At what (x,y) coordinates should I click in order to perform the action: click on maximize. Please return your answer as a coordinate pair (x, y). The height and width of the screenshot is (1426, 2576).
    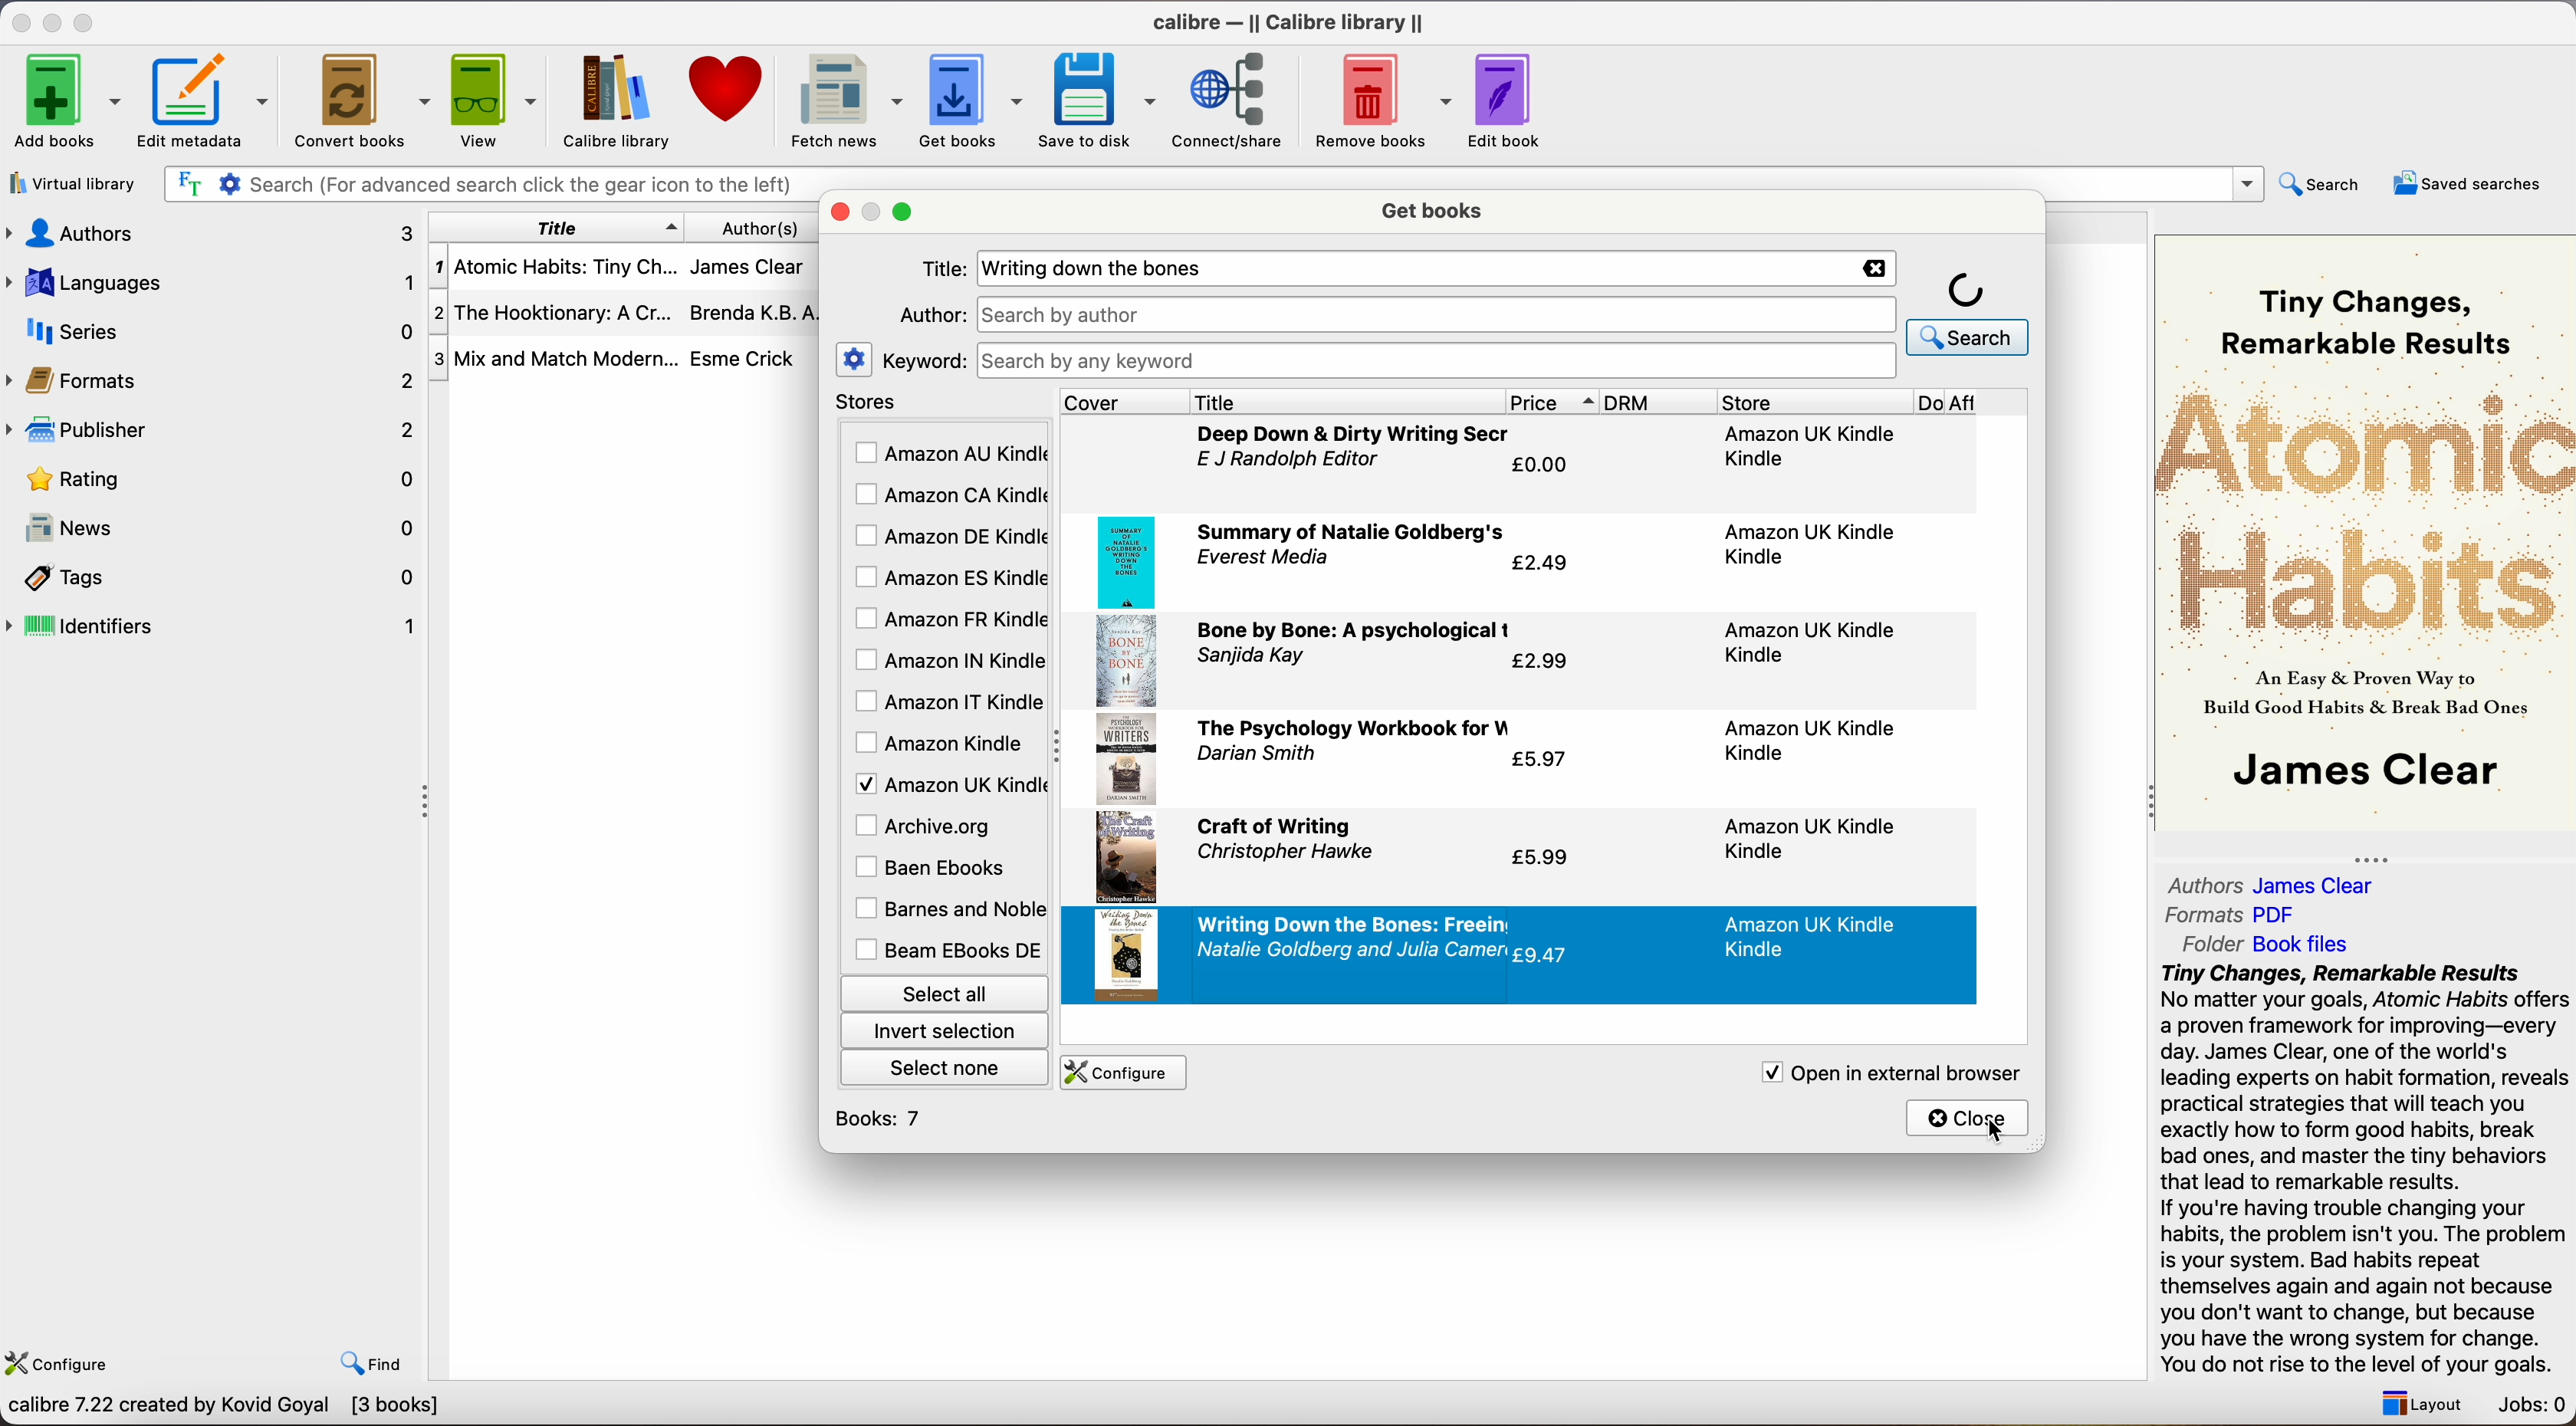
    Looking at the image, I should click on (906, 213).